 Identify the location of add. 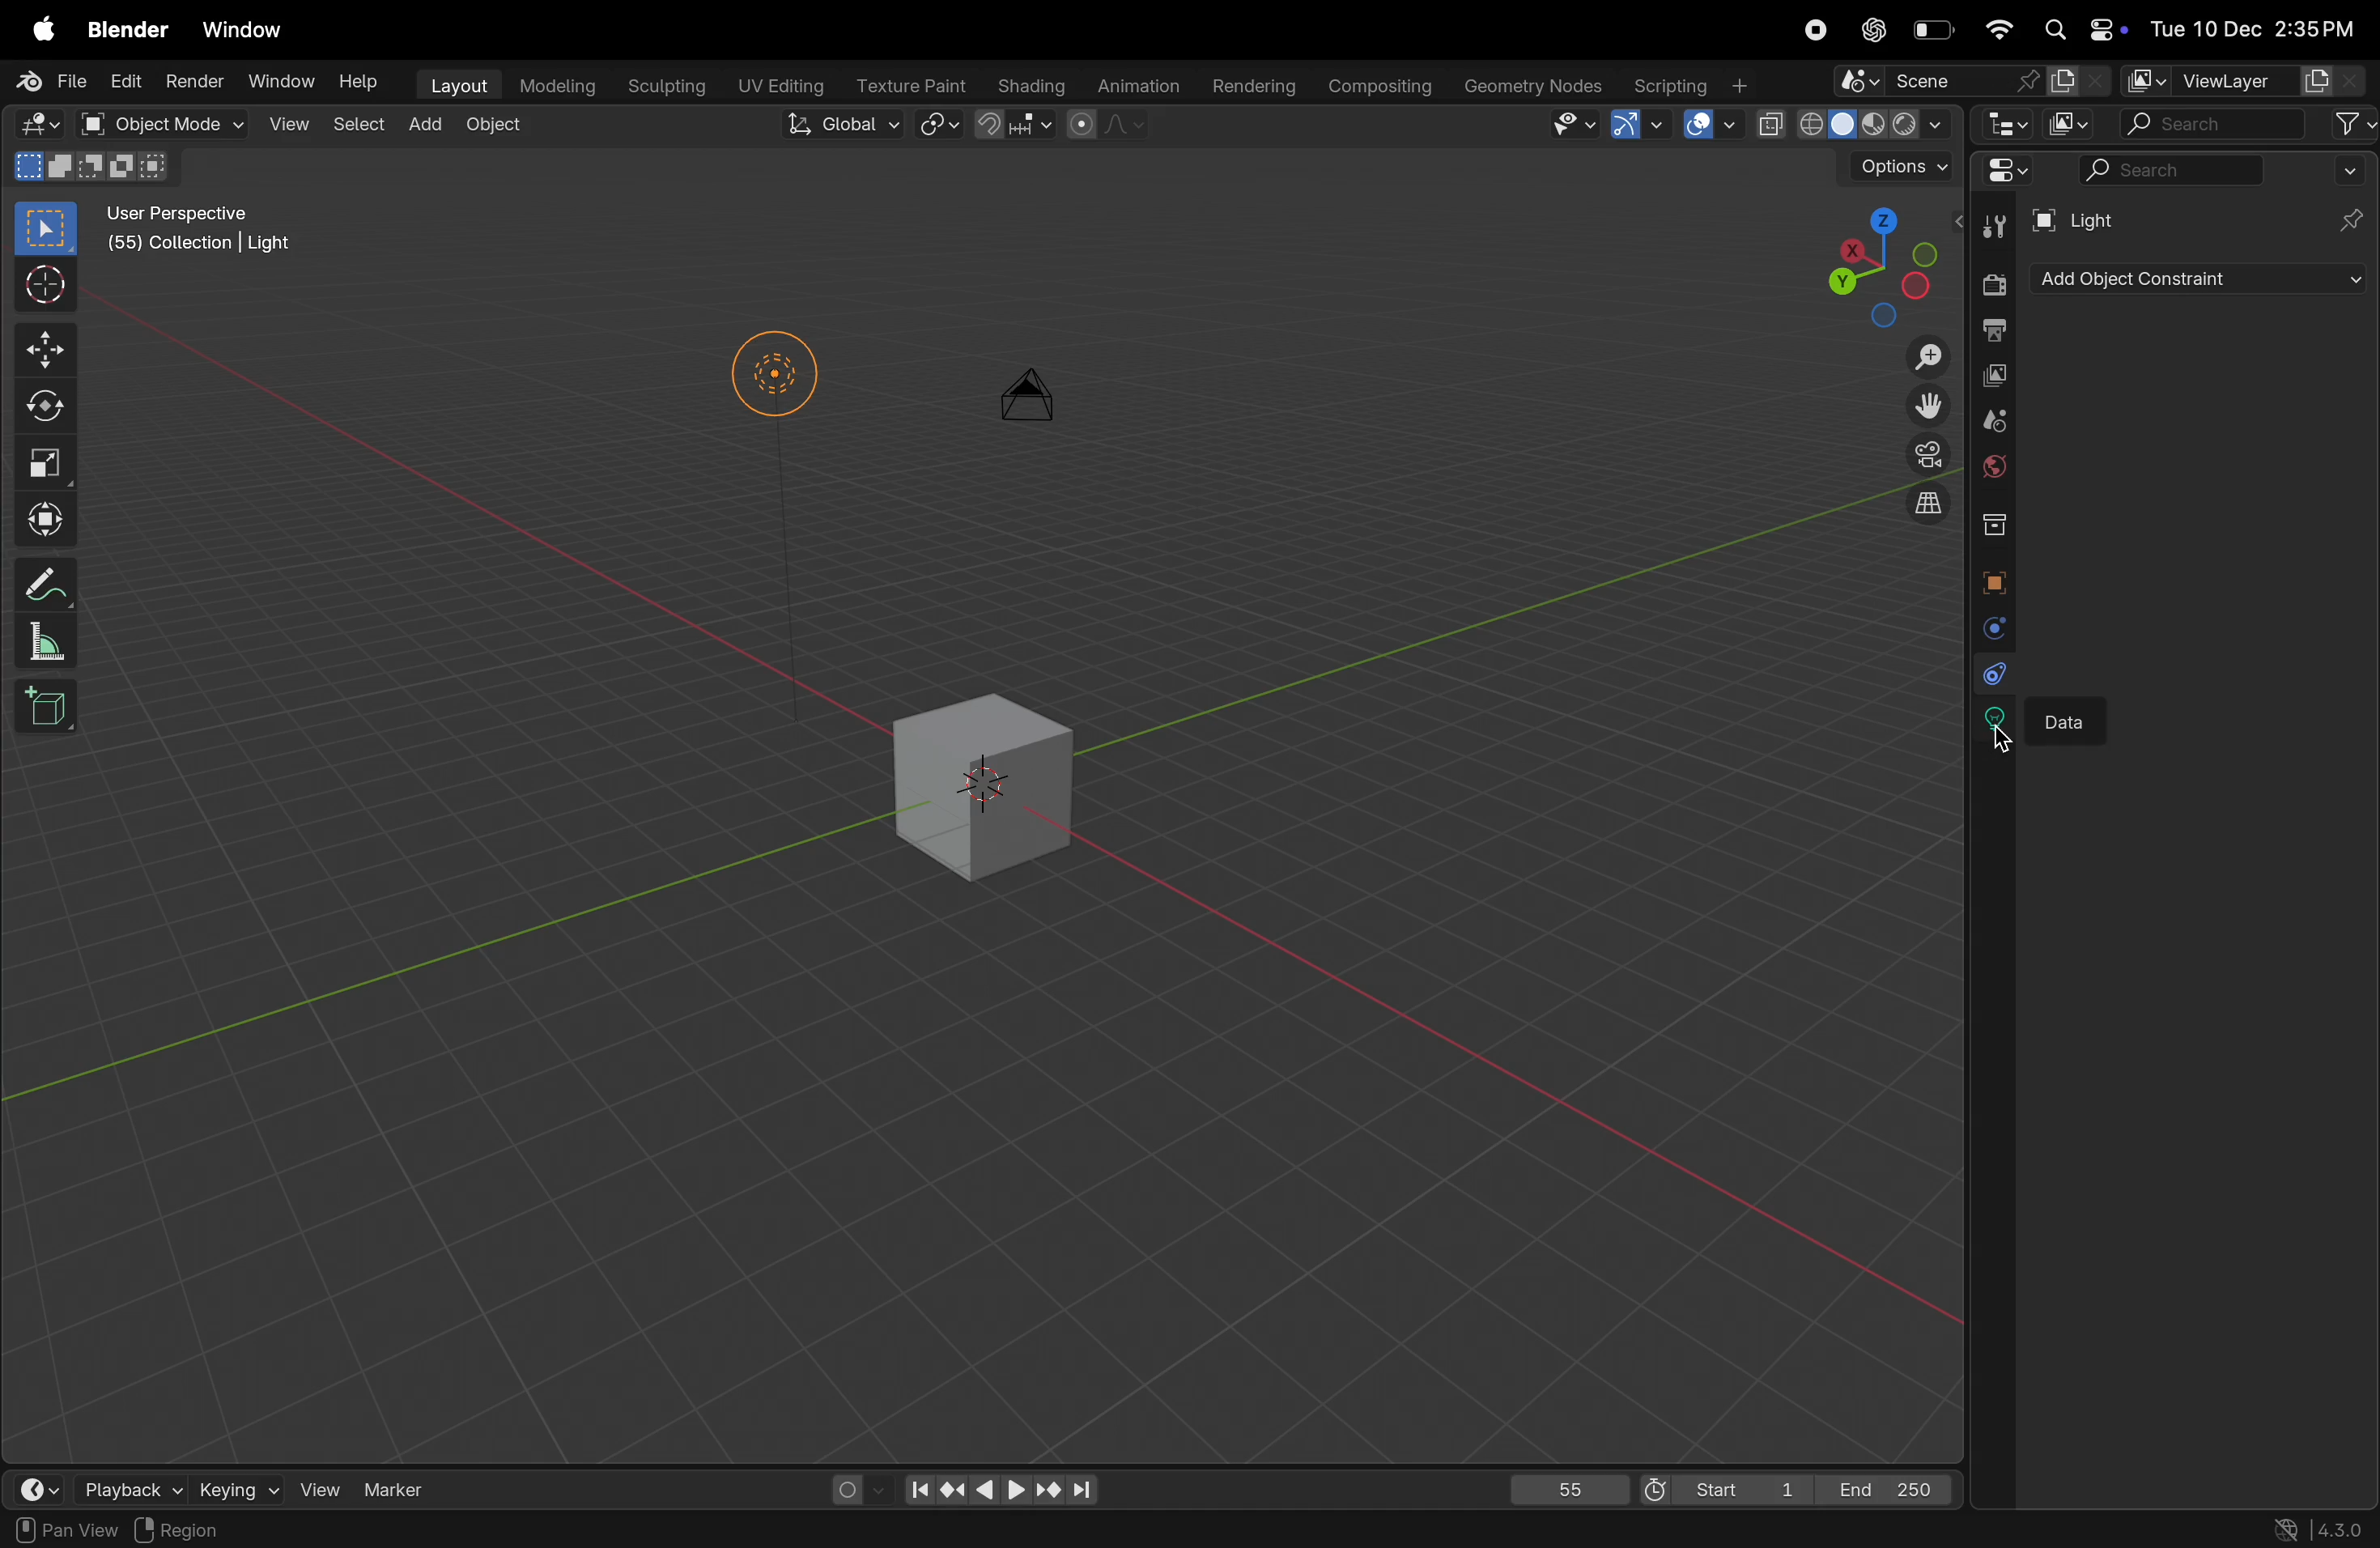
(429, 127).